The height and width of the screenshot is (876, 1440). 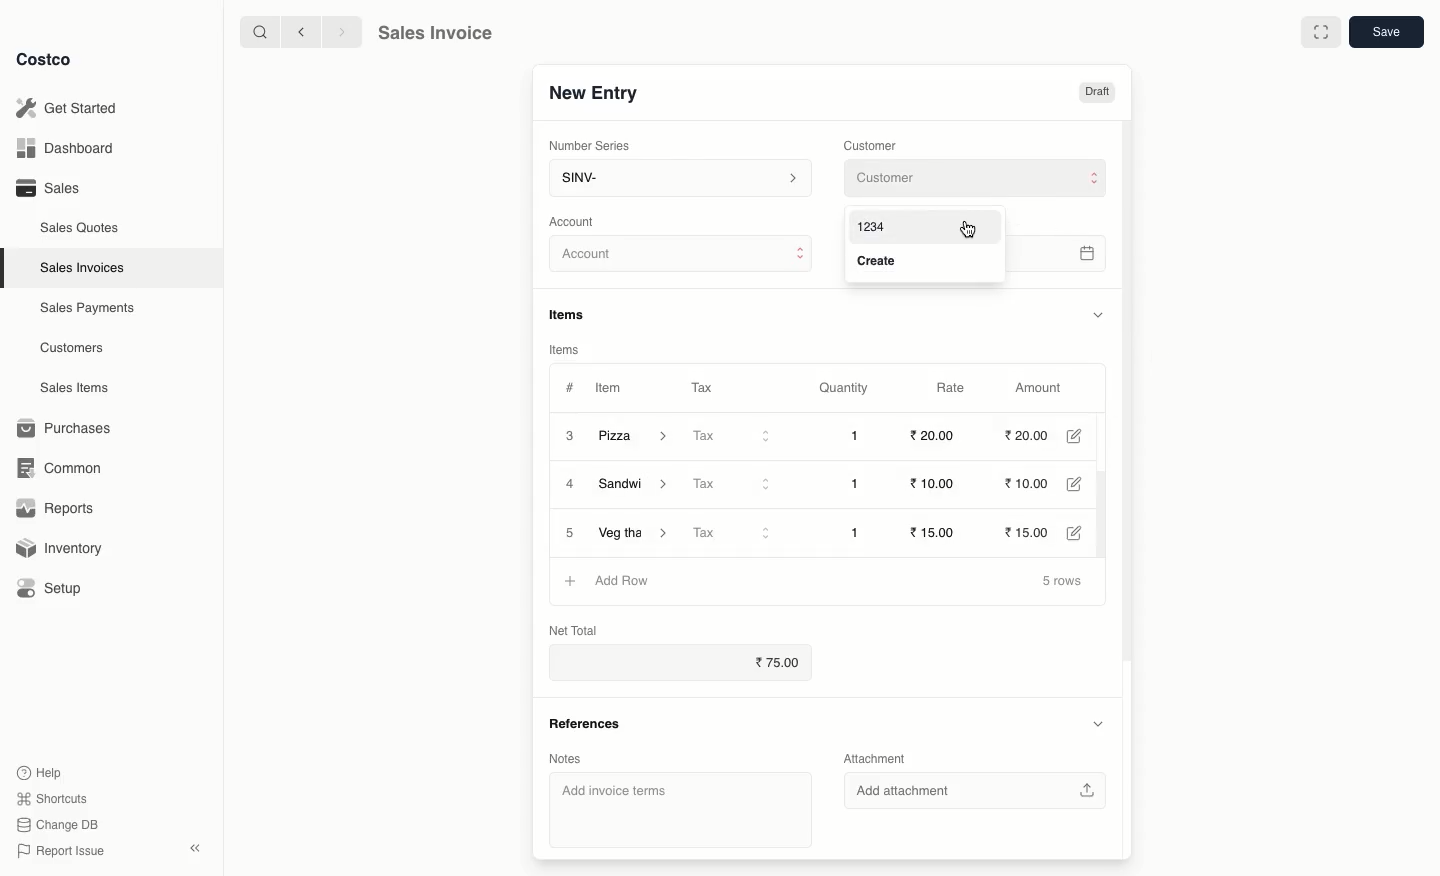 I want to click on Items, so click(x=574, y=314).